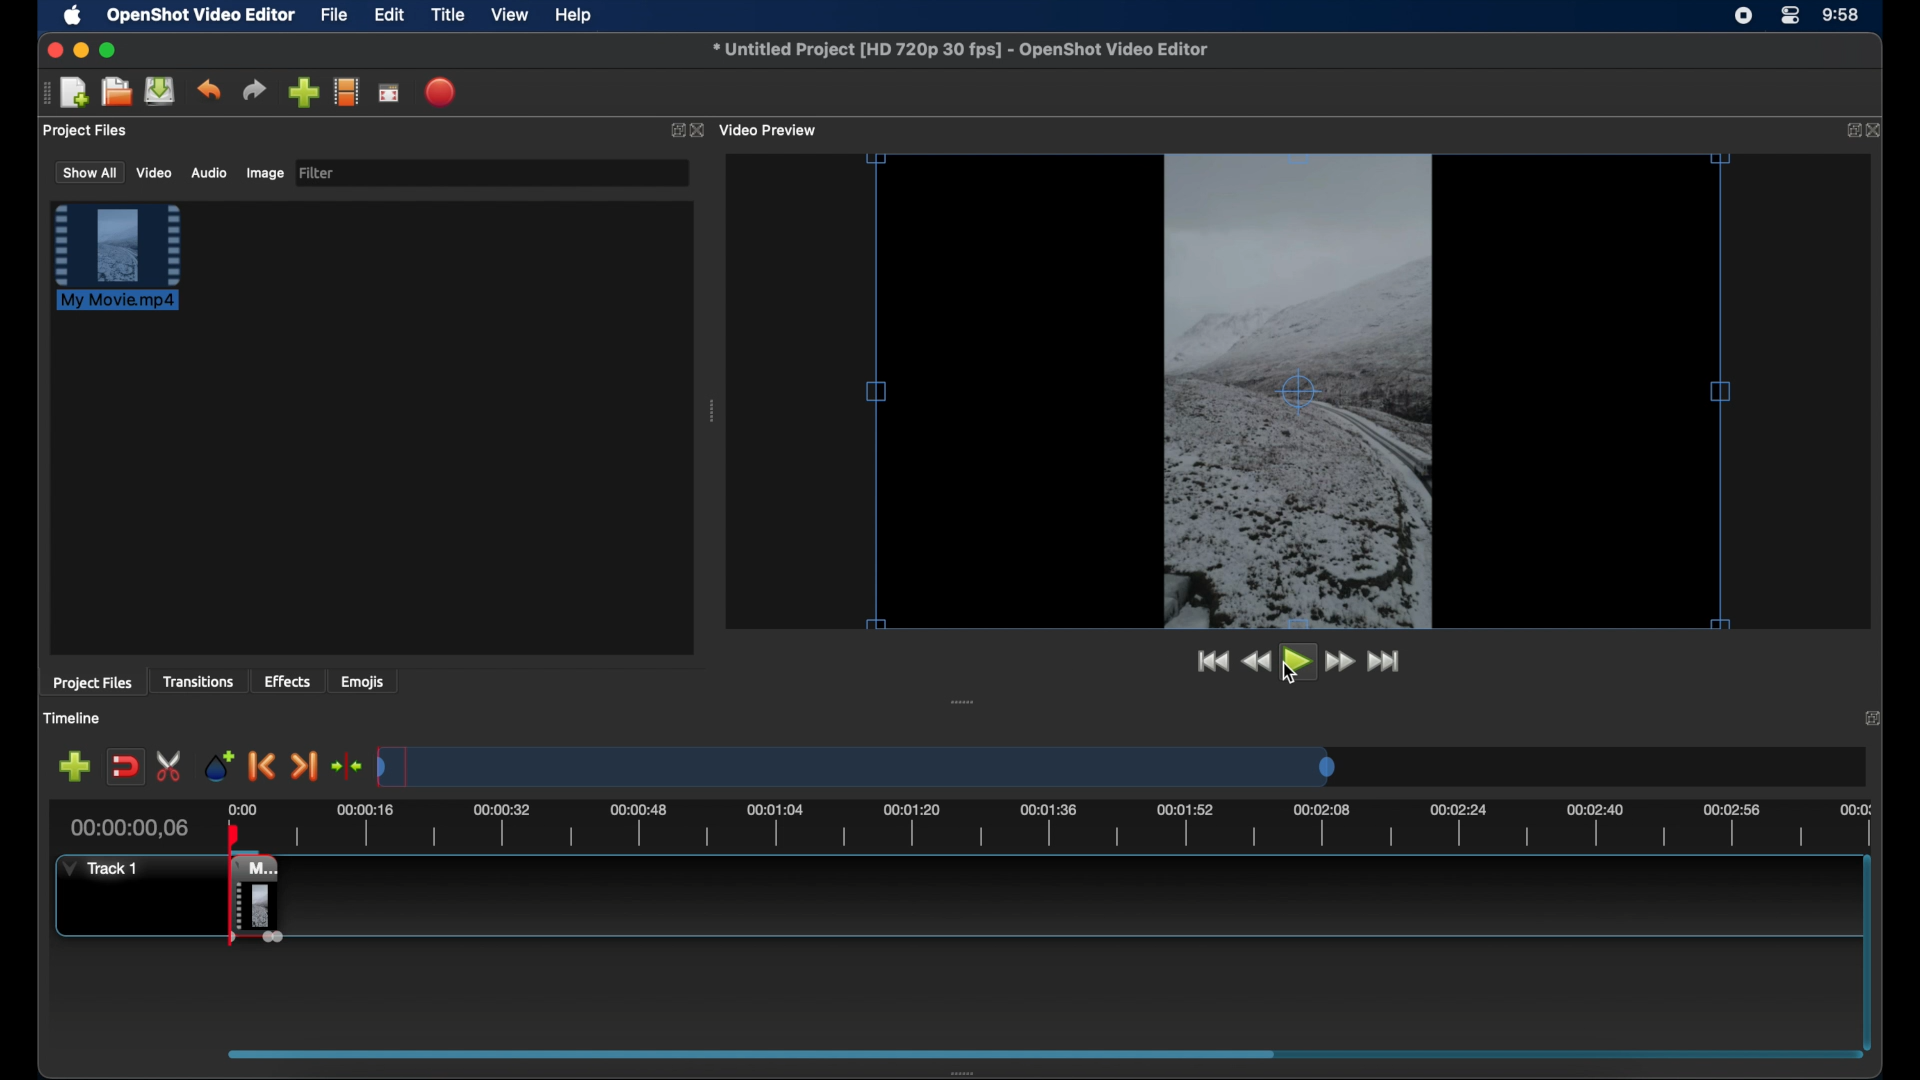 The height and width of the screenshot is (1080, 1920). What do you see at coordinates (1256, 662) in the screenshot?
I see `rewind` at bounding box center [1256, 662].